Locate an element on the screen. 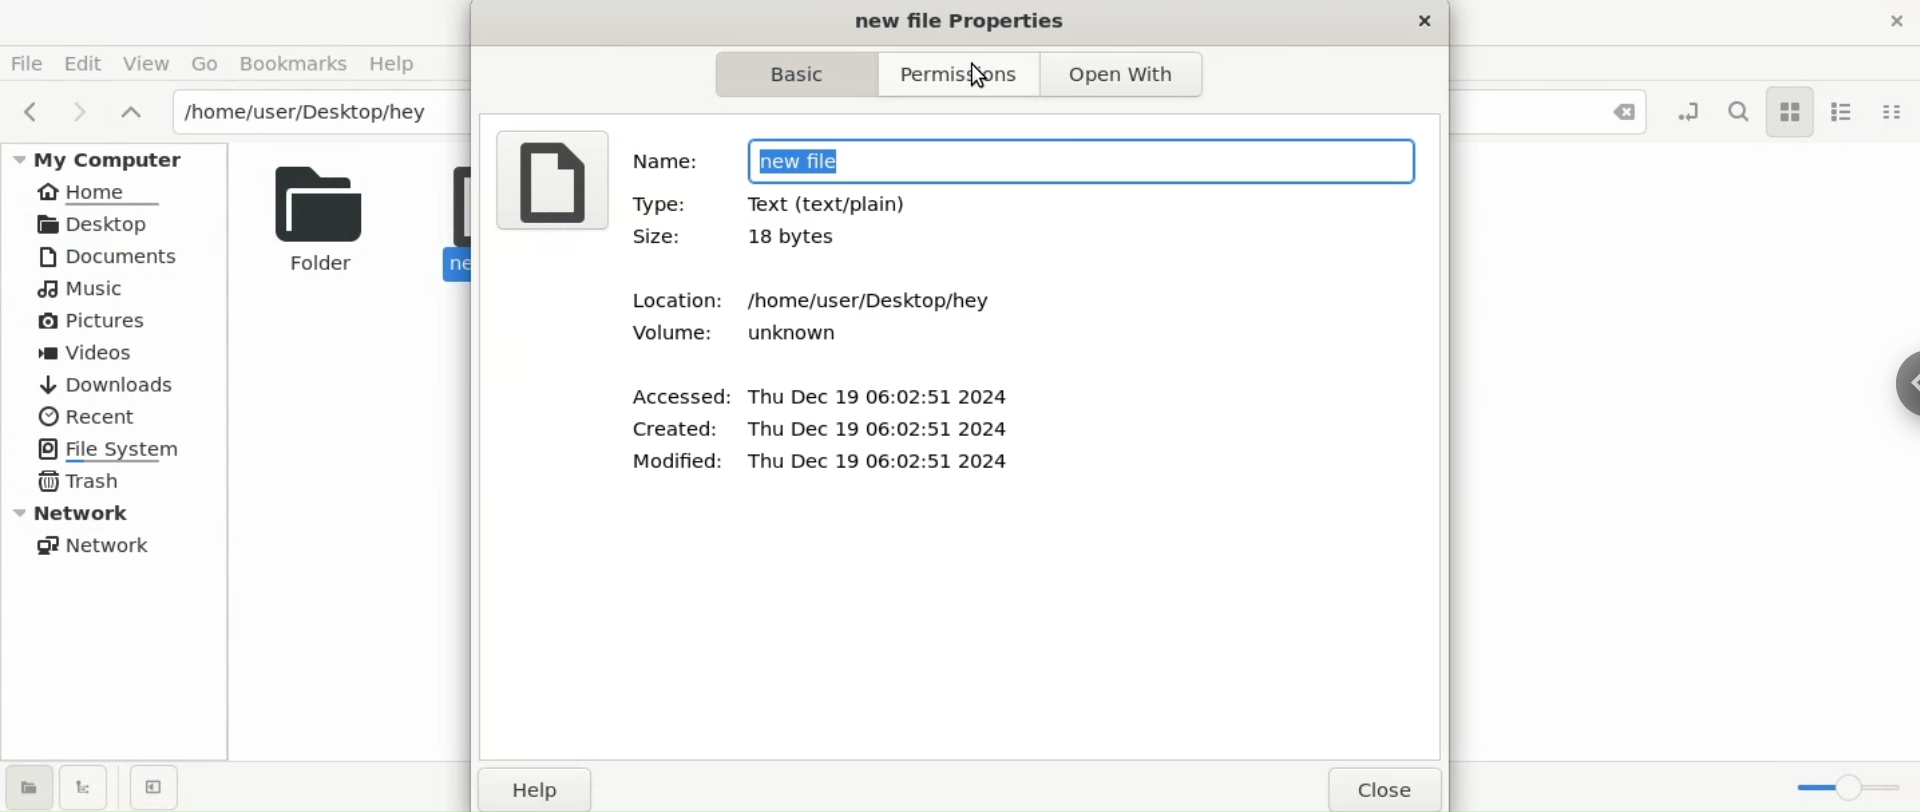  Help is located at coordinates (534, 788).